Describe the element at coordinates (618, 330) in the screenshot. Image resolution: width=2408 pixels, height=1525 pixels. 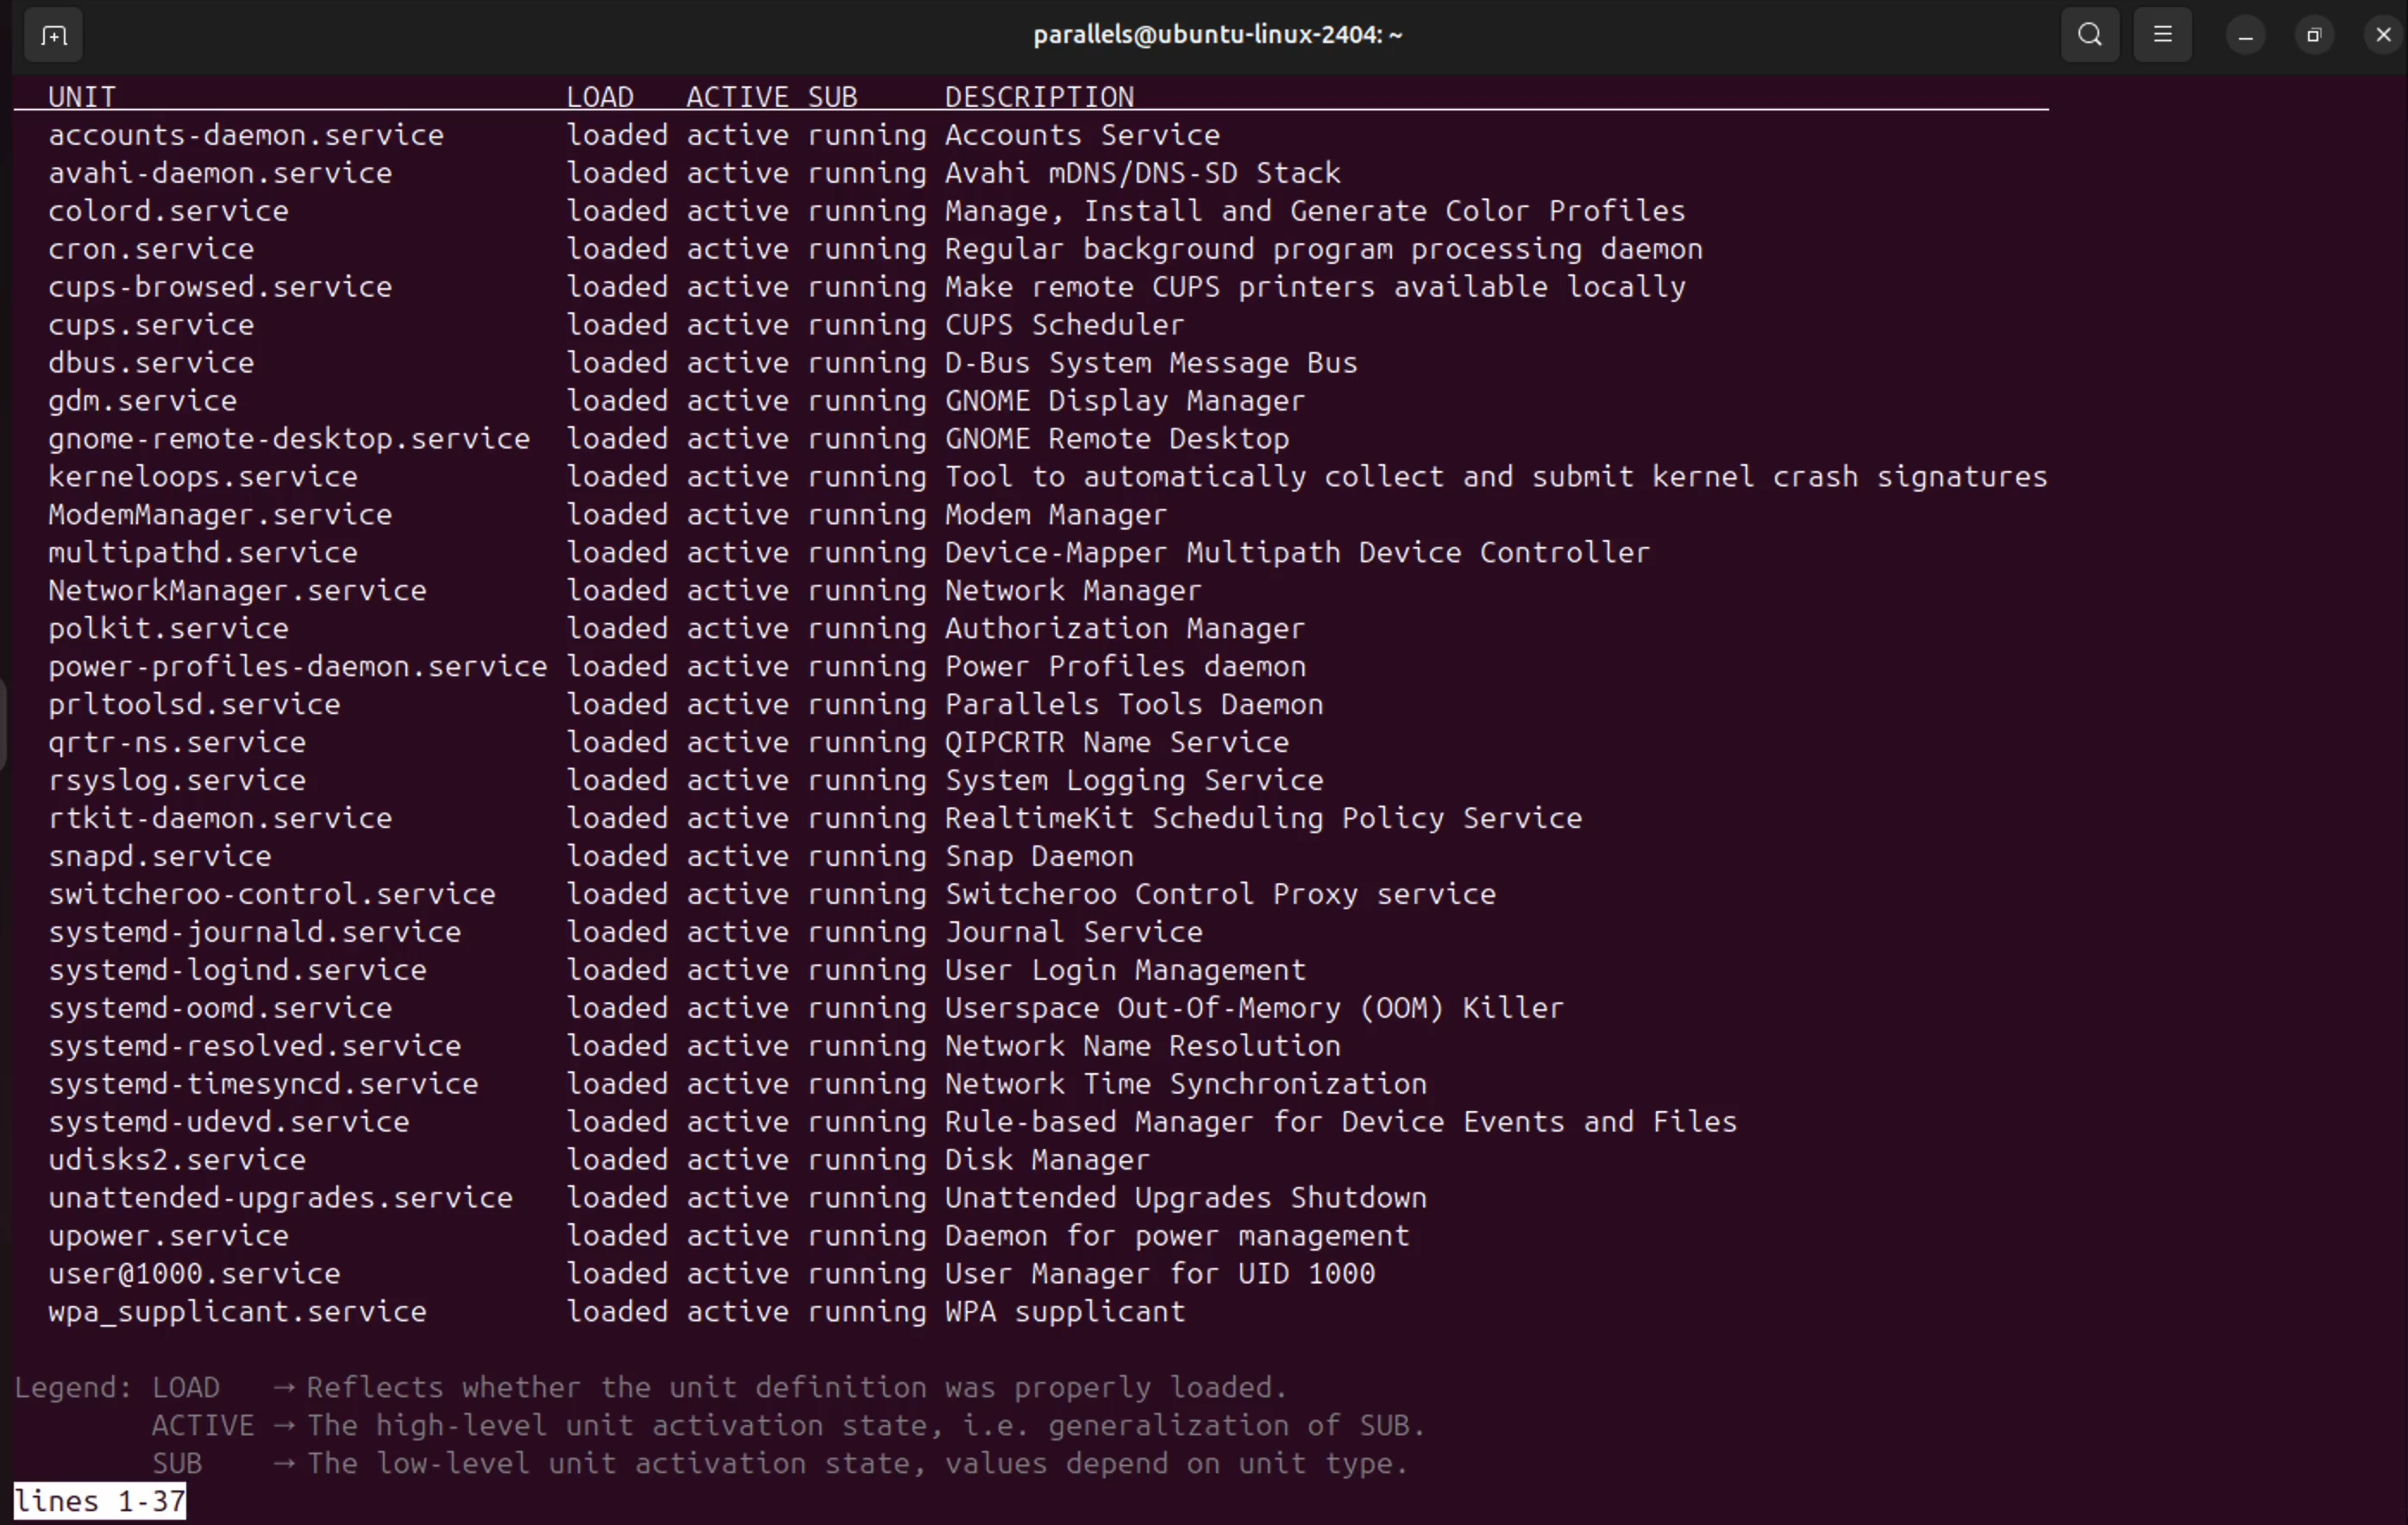
I see `loaded` at that location.